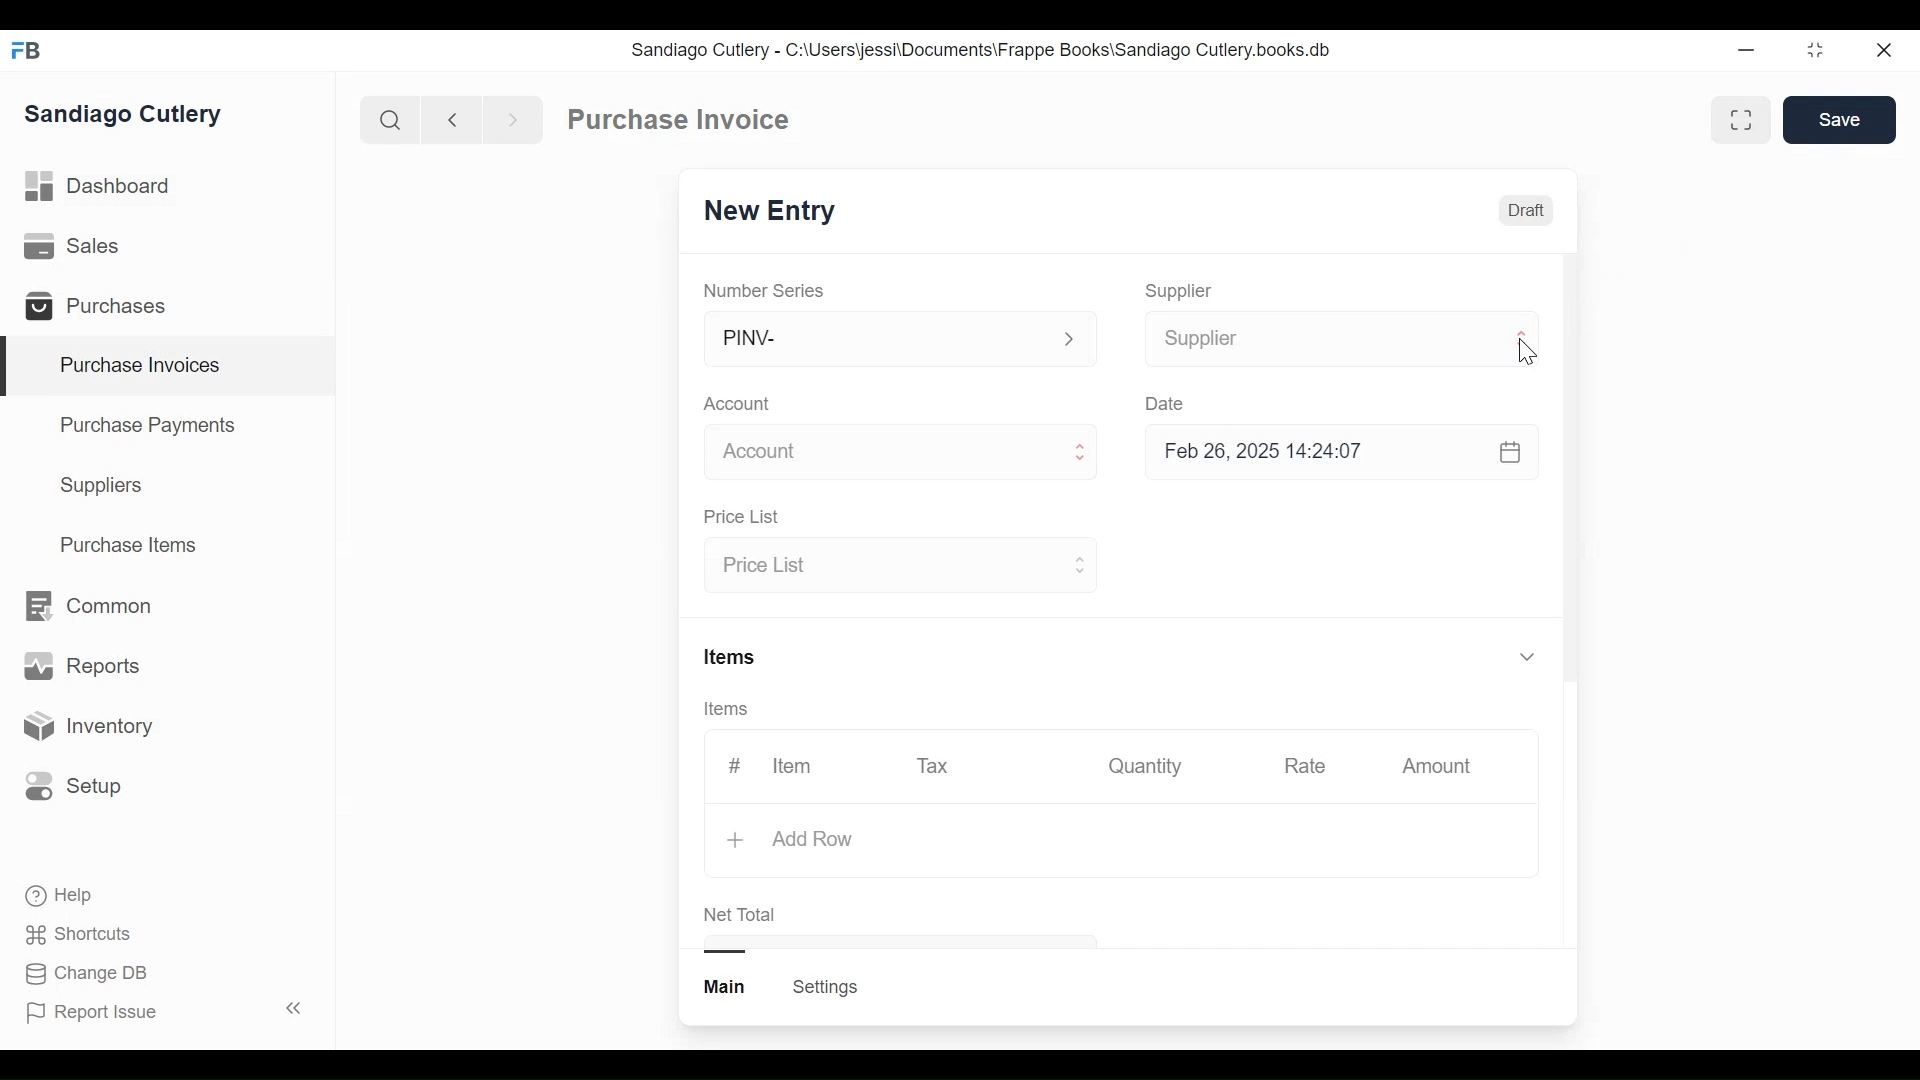 Image resolution: width=1920 pixels, height=1080 pixels. I want to click on Common, so click(86, 606).